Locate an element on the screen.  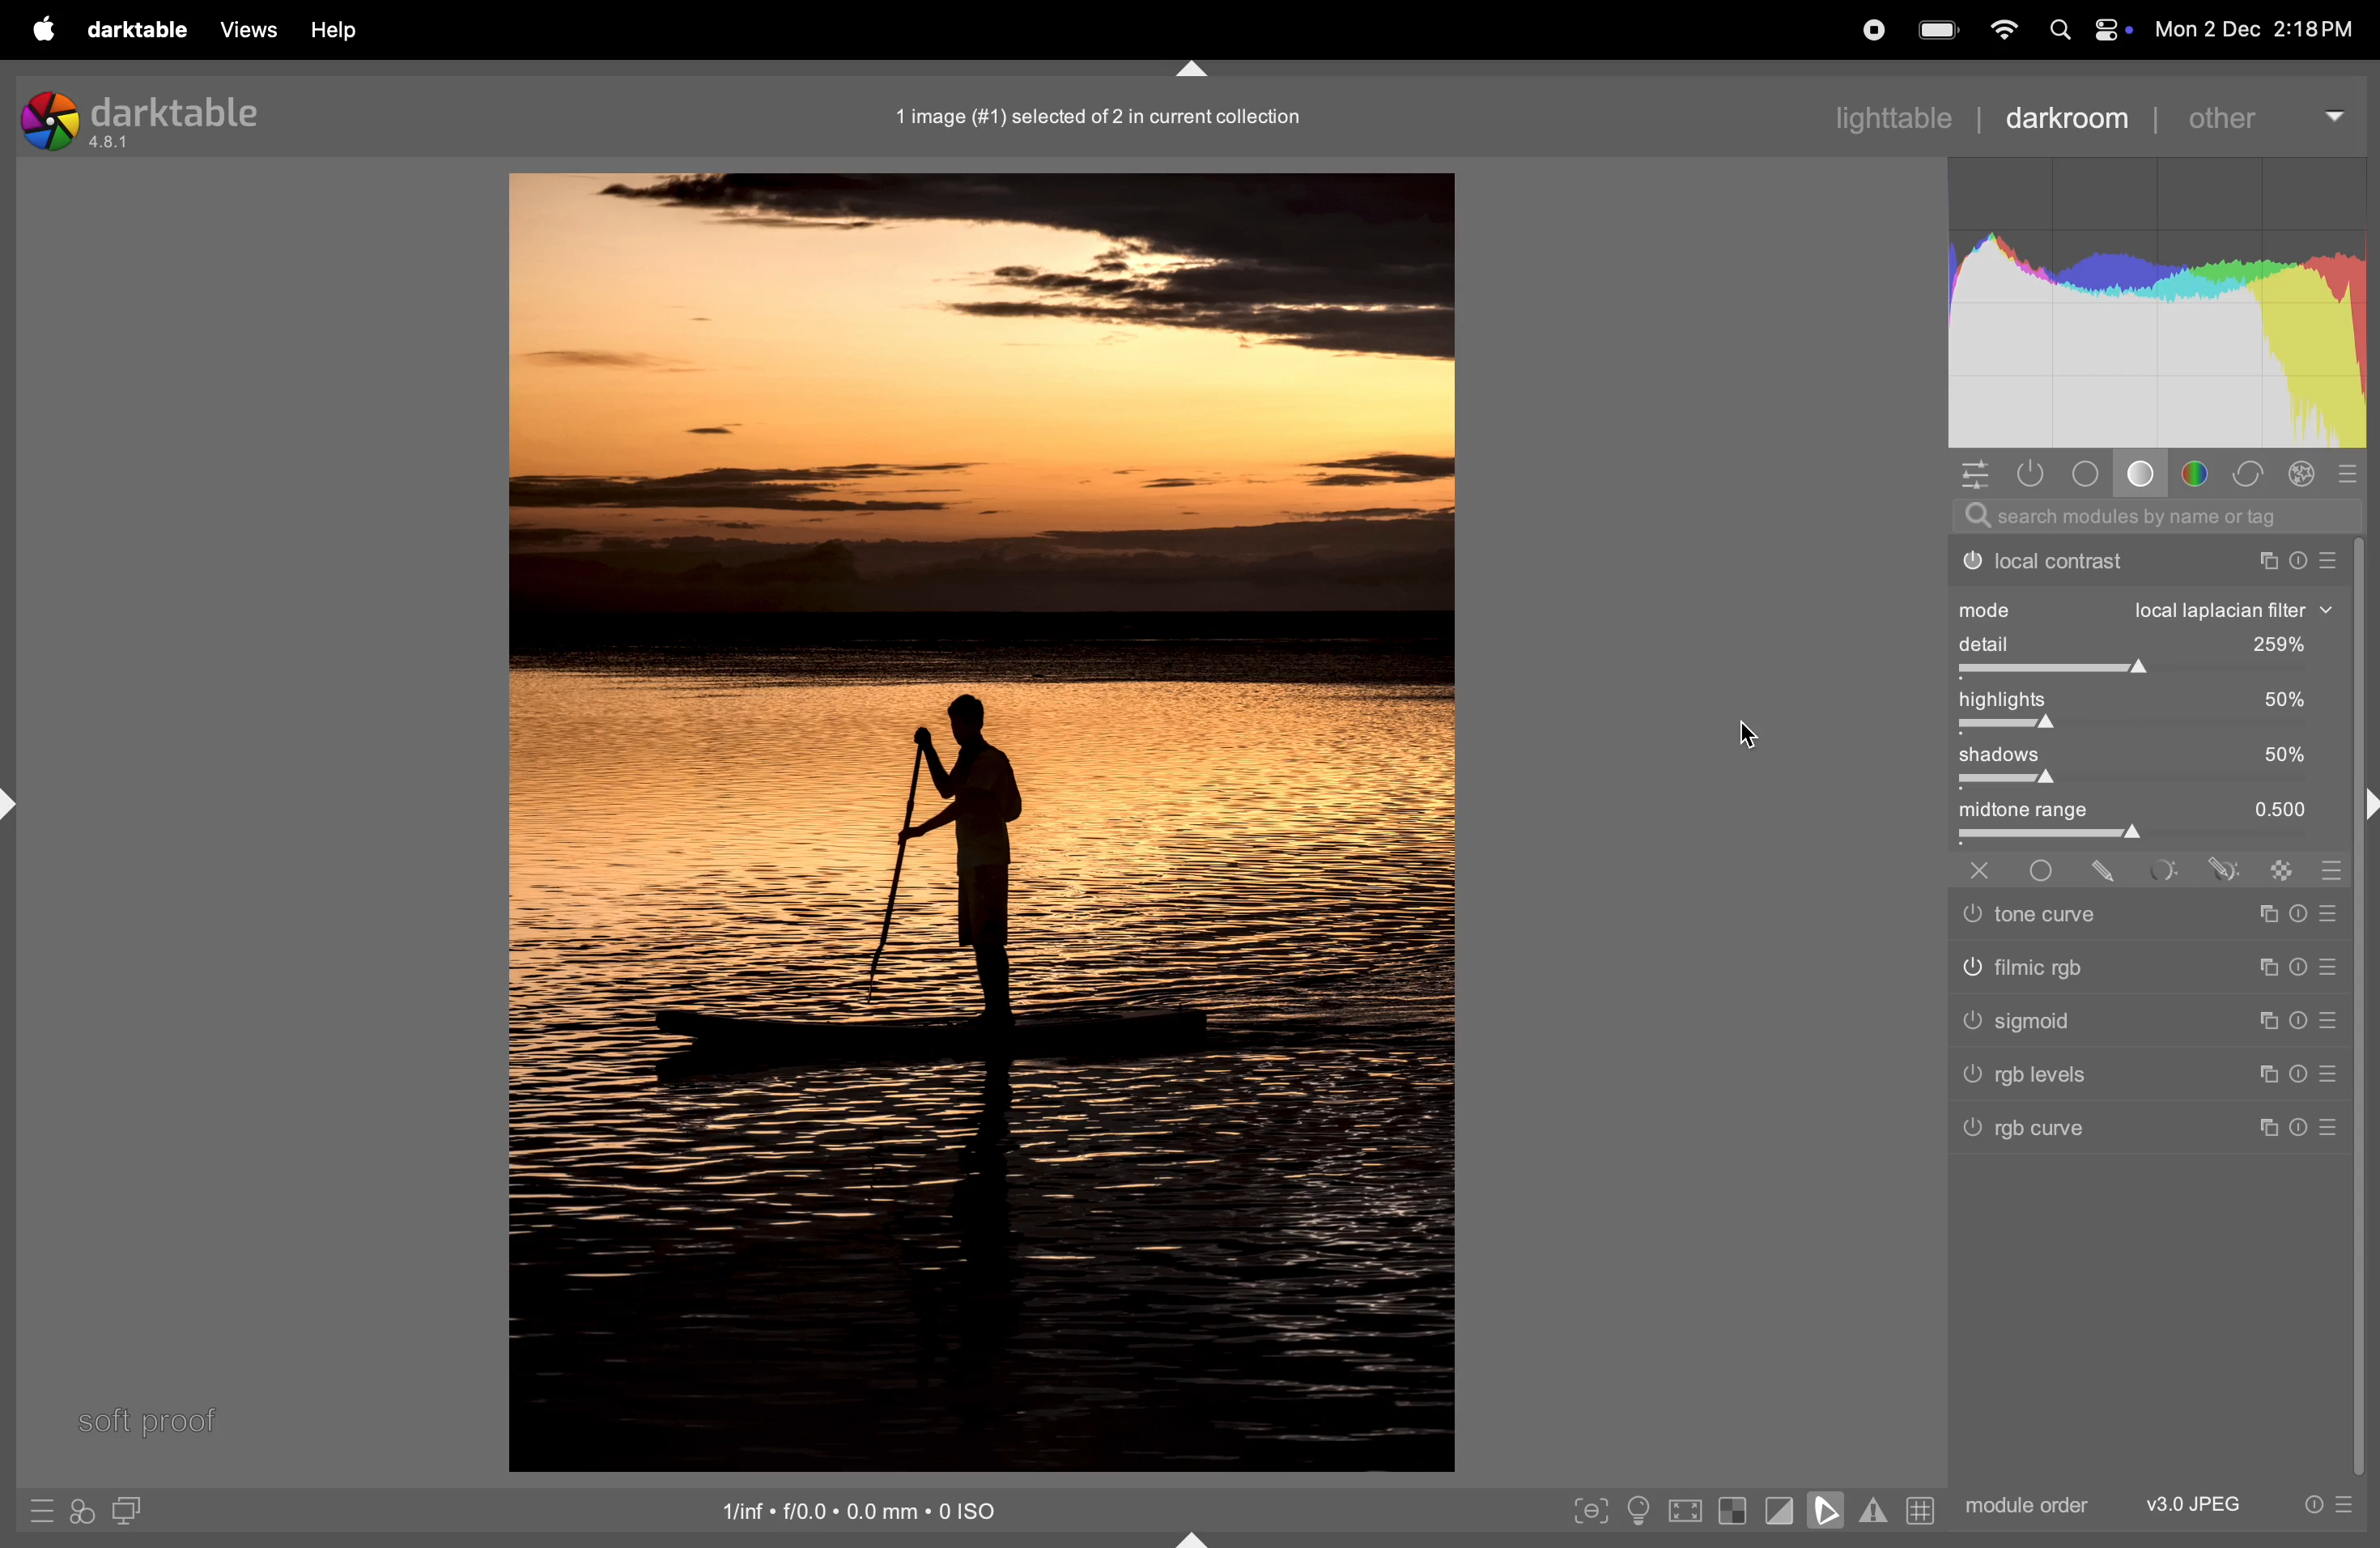
soft proof is located at coordinates (152, 1420).